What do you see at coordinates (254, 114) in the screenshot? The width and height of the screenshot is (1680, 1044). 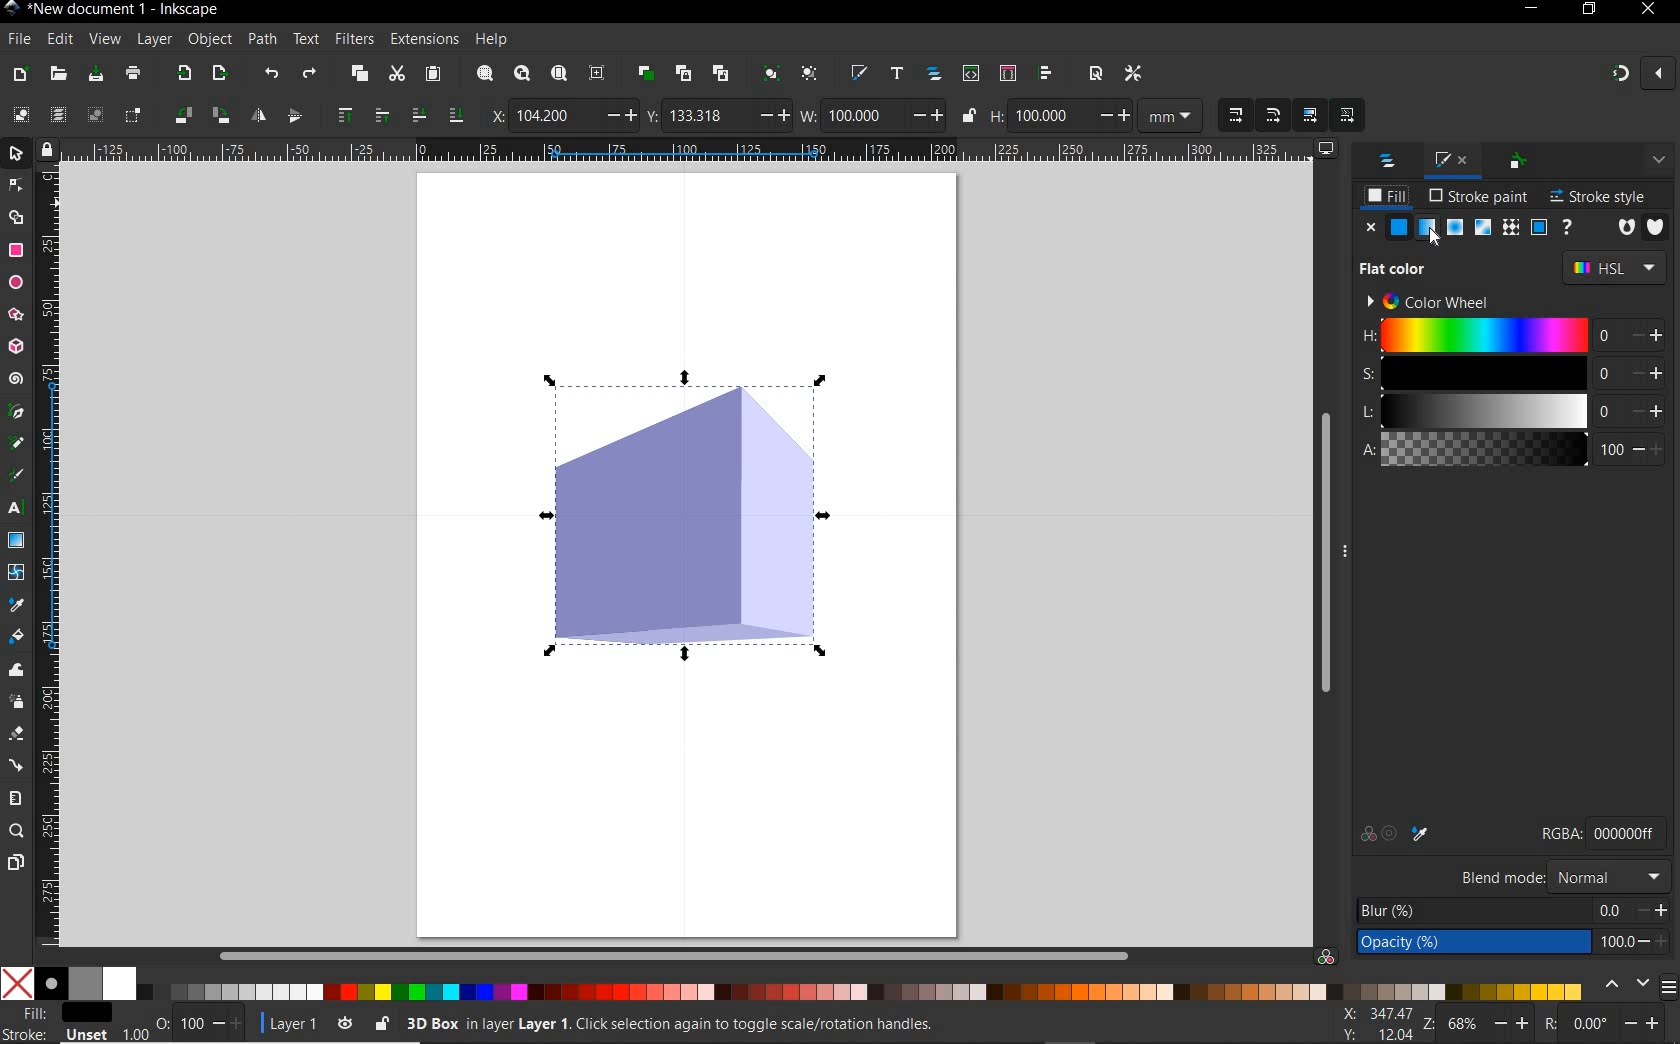 I see `OBJECT FLIP` at bounding box center [254, 114].